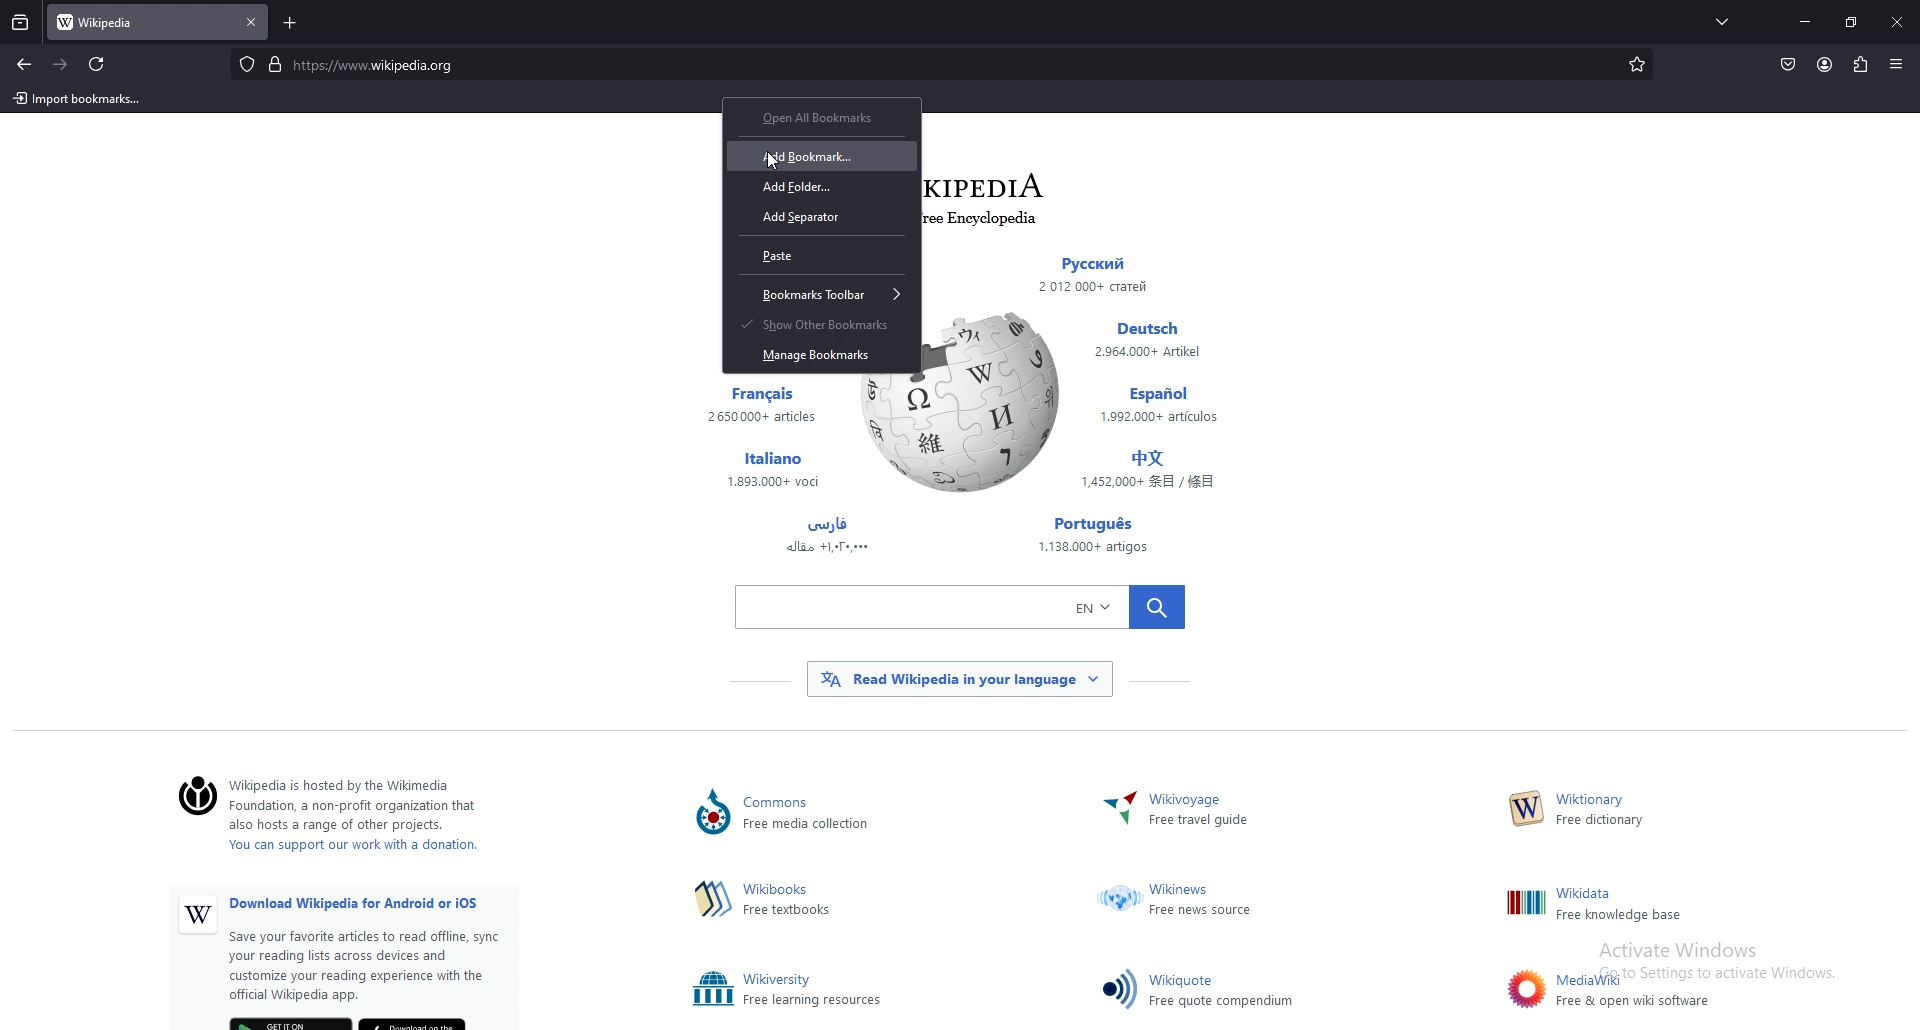  I want to click on , so click(198, 917).